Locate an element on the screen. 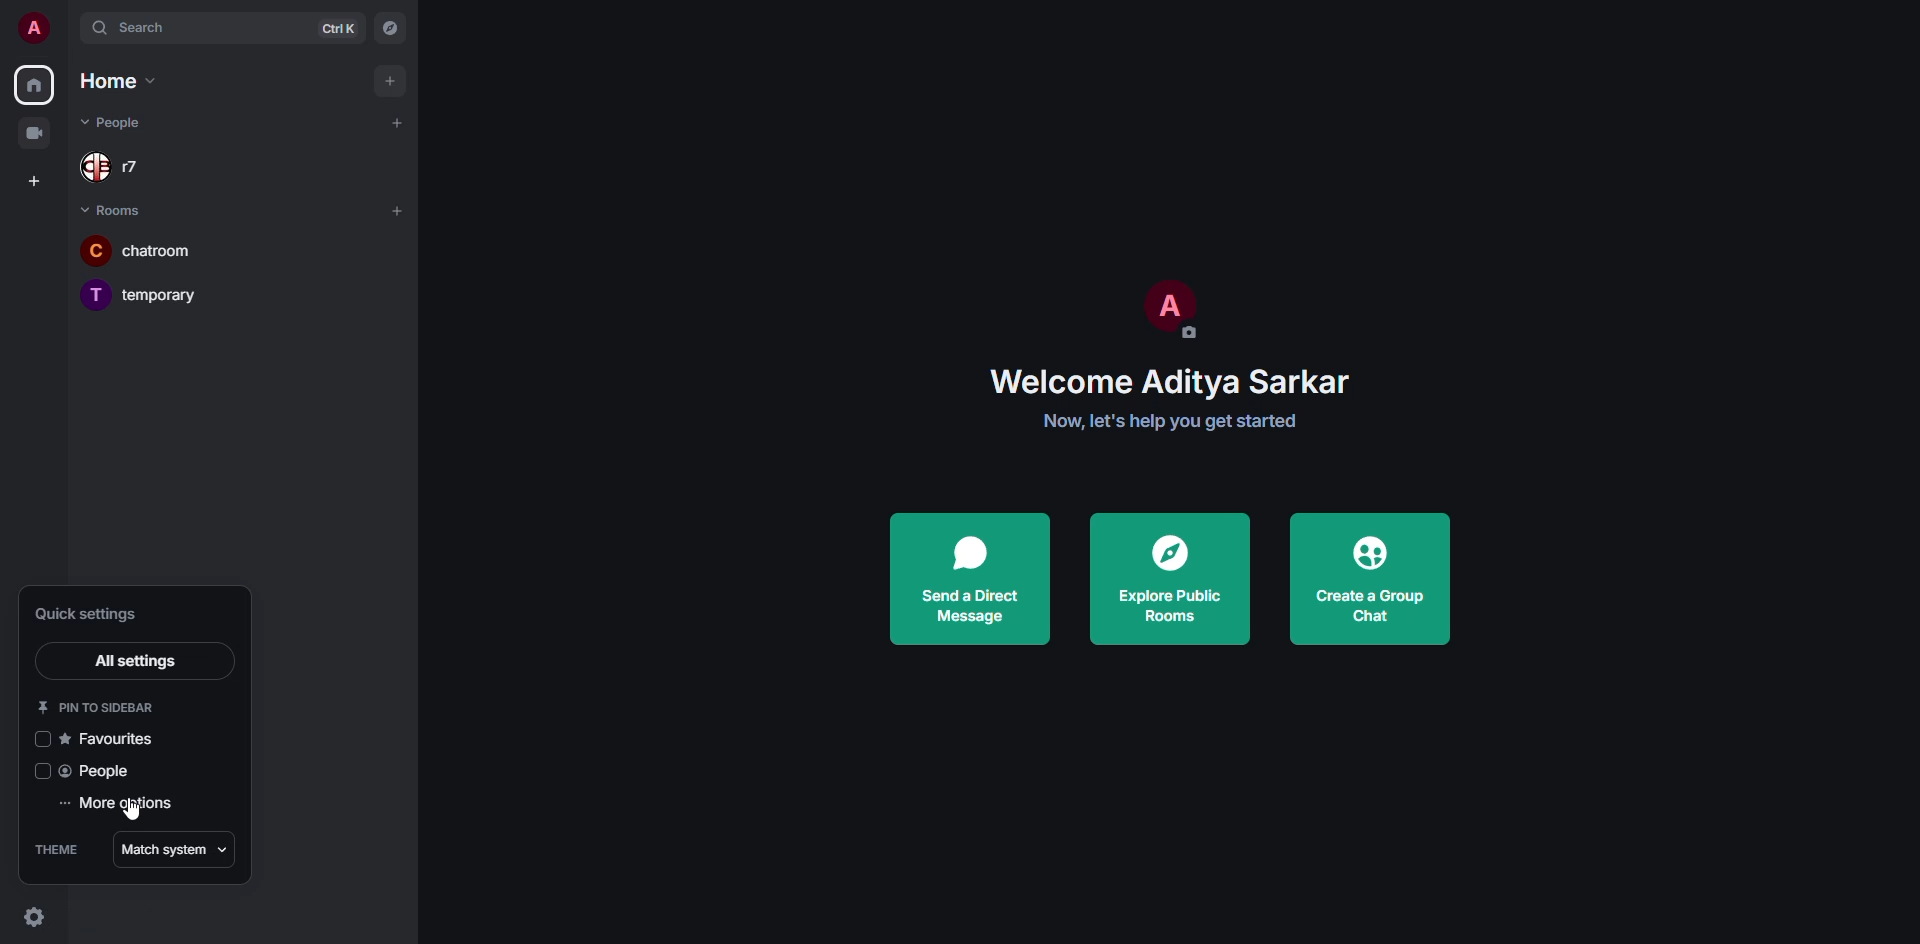 The width and height of the screenshot is (1920, 944). room is located at coordinates (147, 295).